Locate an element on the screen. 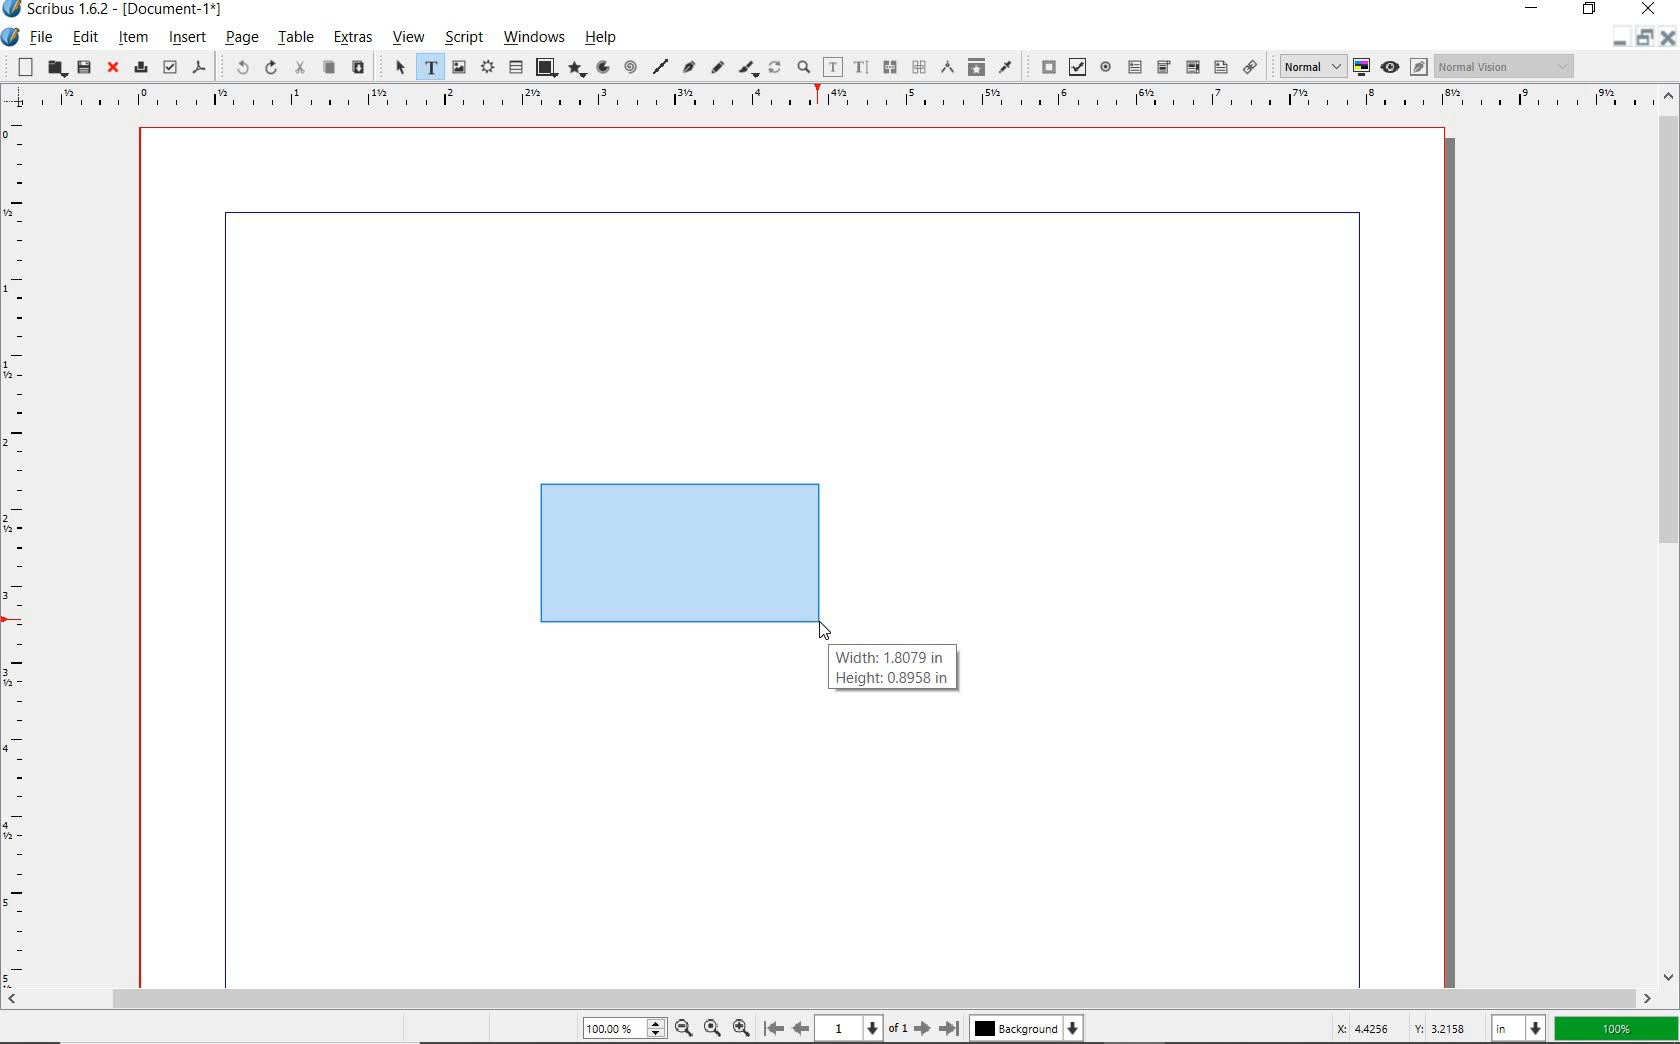  measurements is located at coordinates (945, 66).